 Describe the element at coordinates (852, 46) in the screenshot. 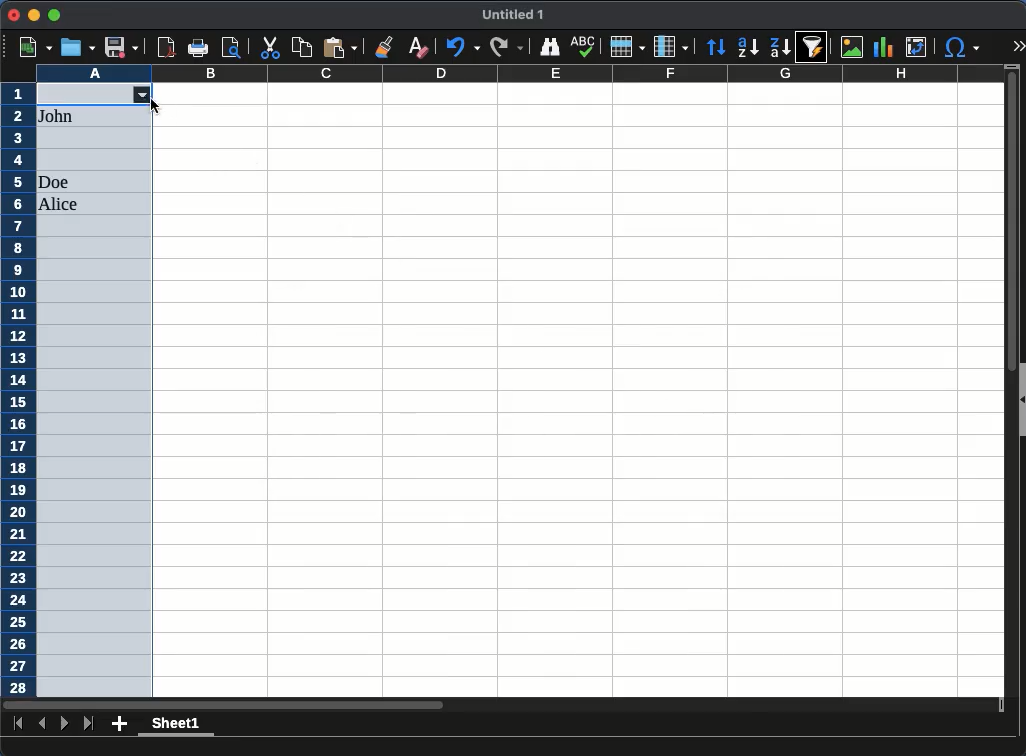

I see `image` at that location.